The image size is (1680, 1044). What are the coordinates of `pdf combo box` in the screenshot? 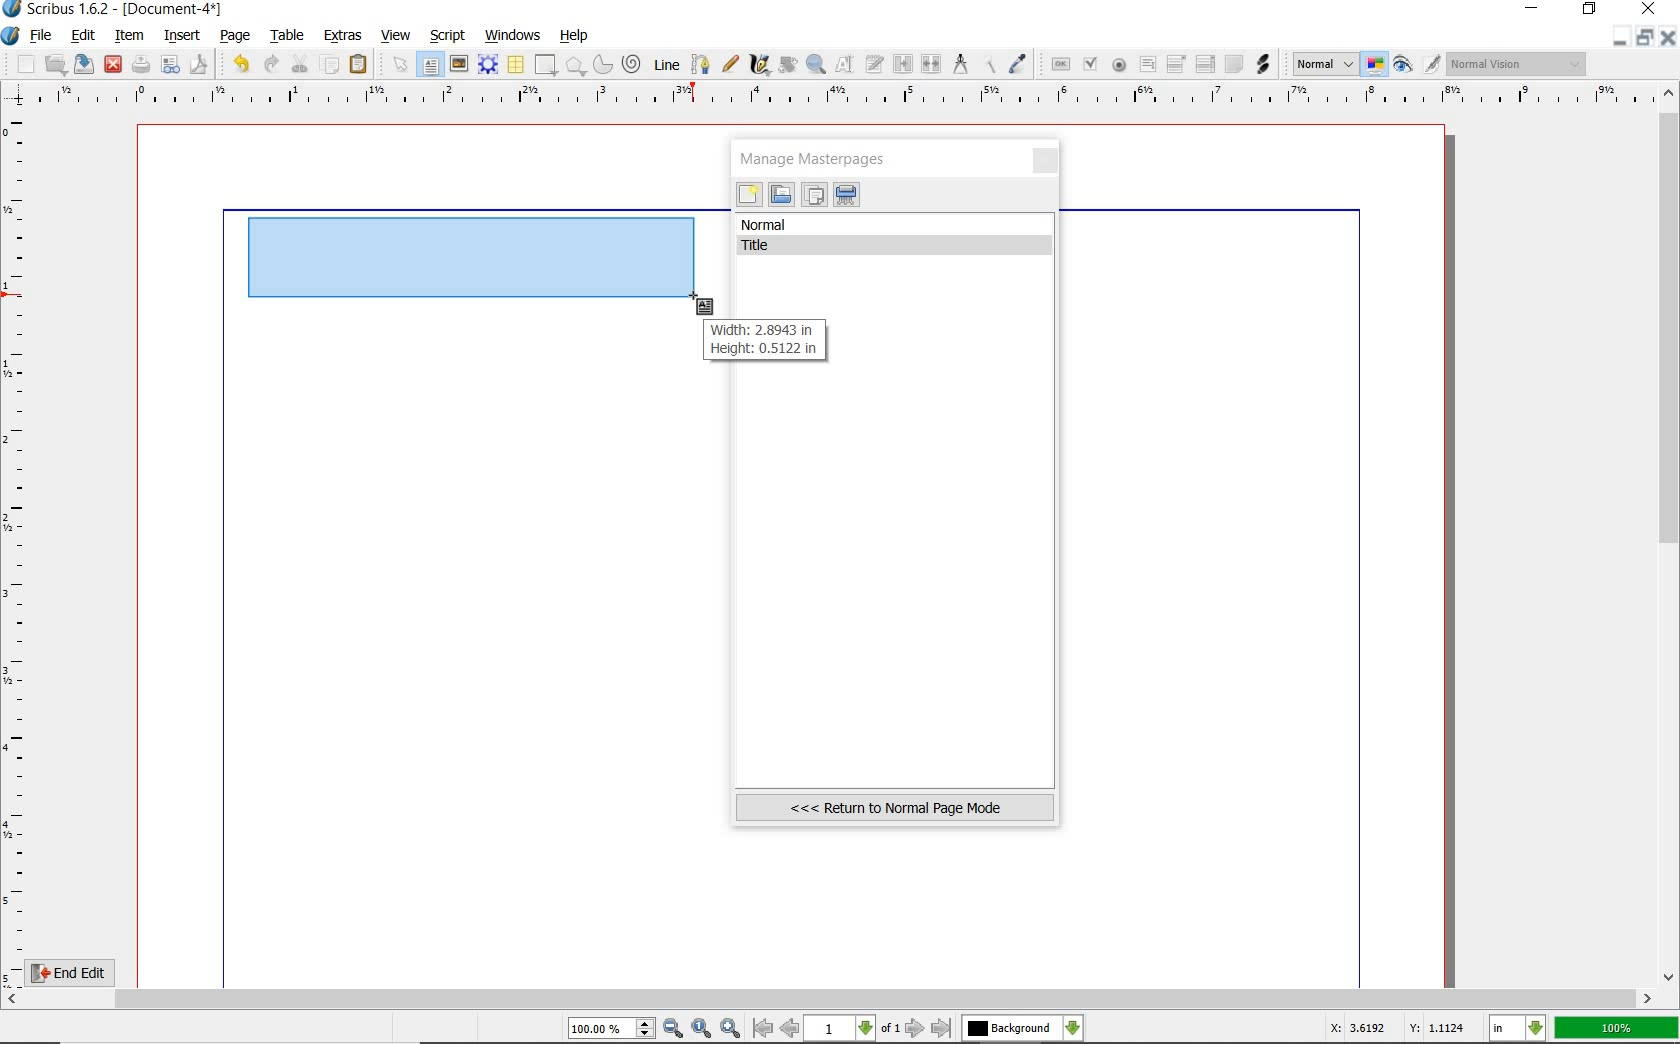 It's located at (1177, 63).